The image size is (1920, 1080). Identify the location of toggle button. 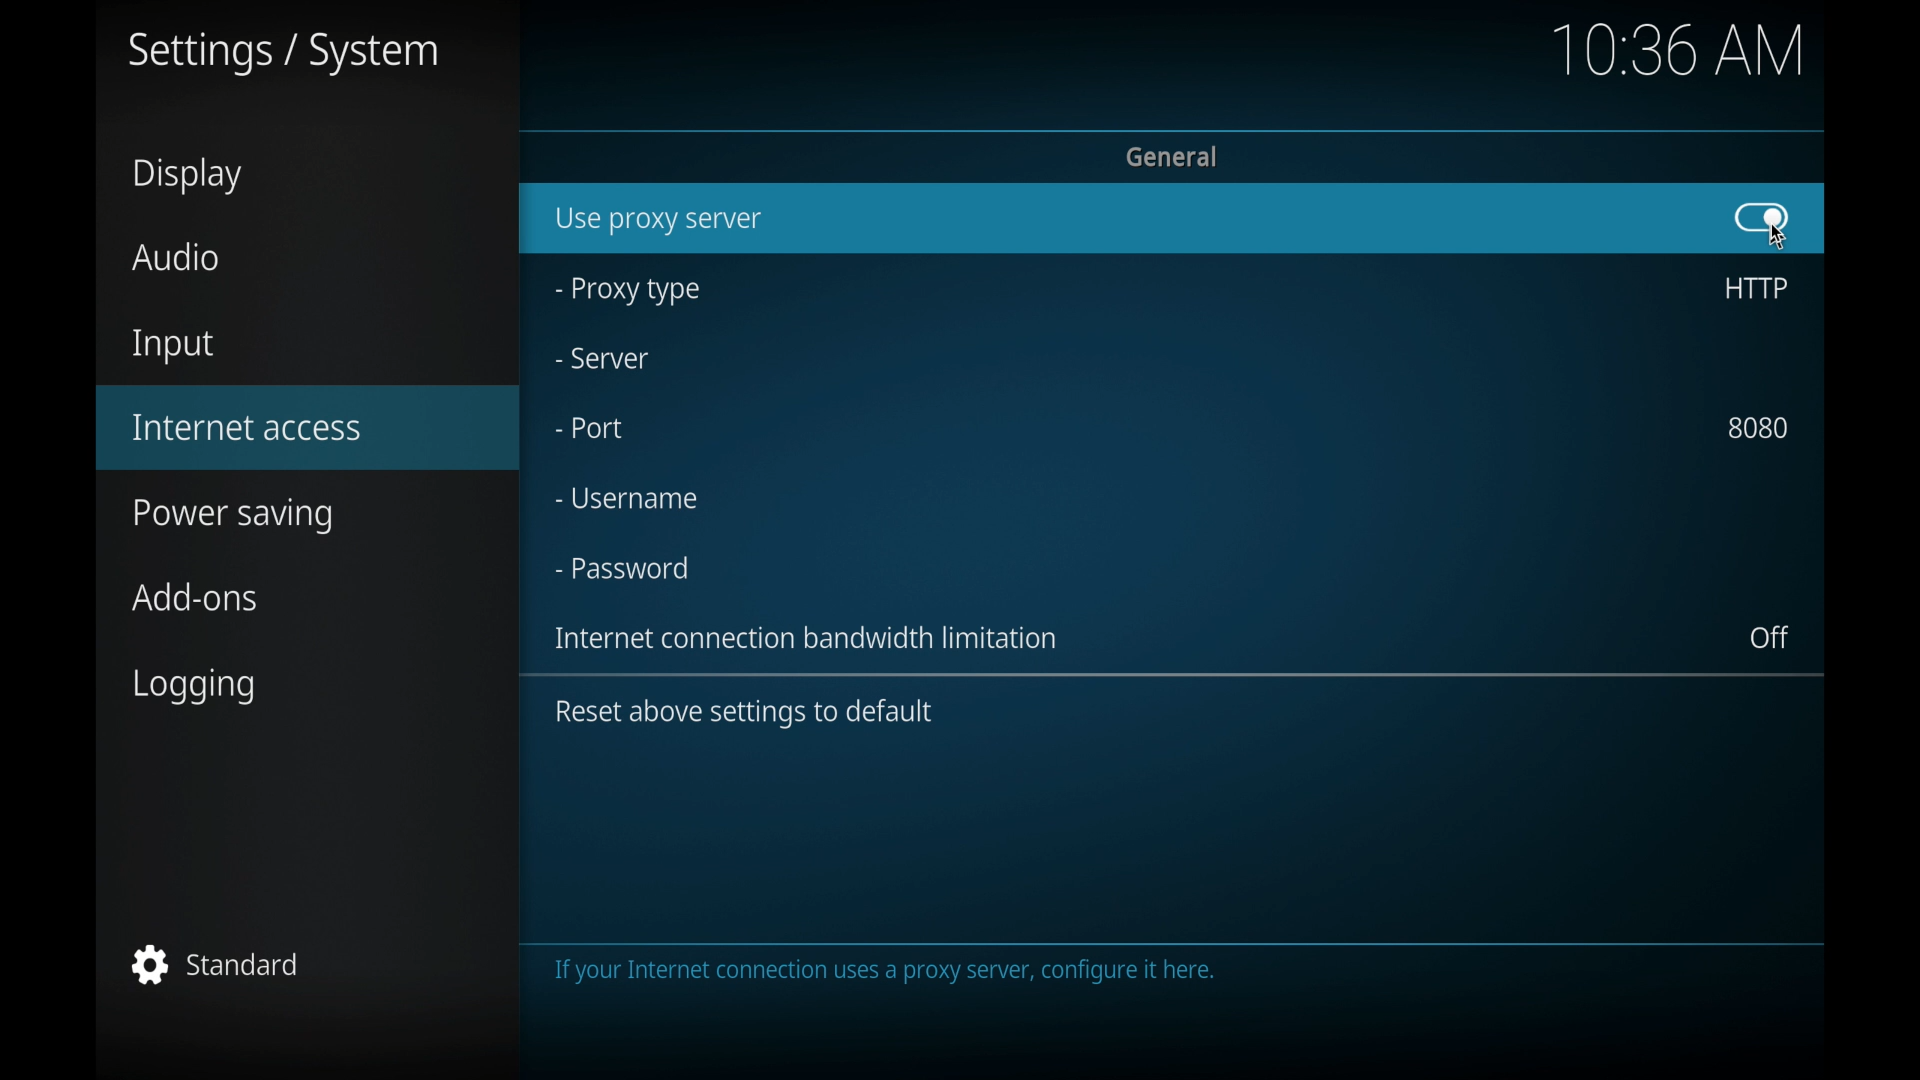
(1762, 217).